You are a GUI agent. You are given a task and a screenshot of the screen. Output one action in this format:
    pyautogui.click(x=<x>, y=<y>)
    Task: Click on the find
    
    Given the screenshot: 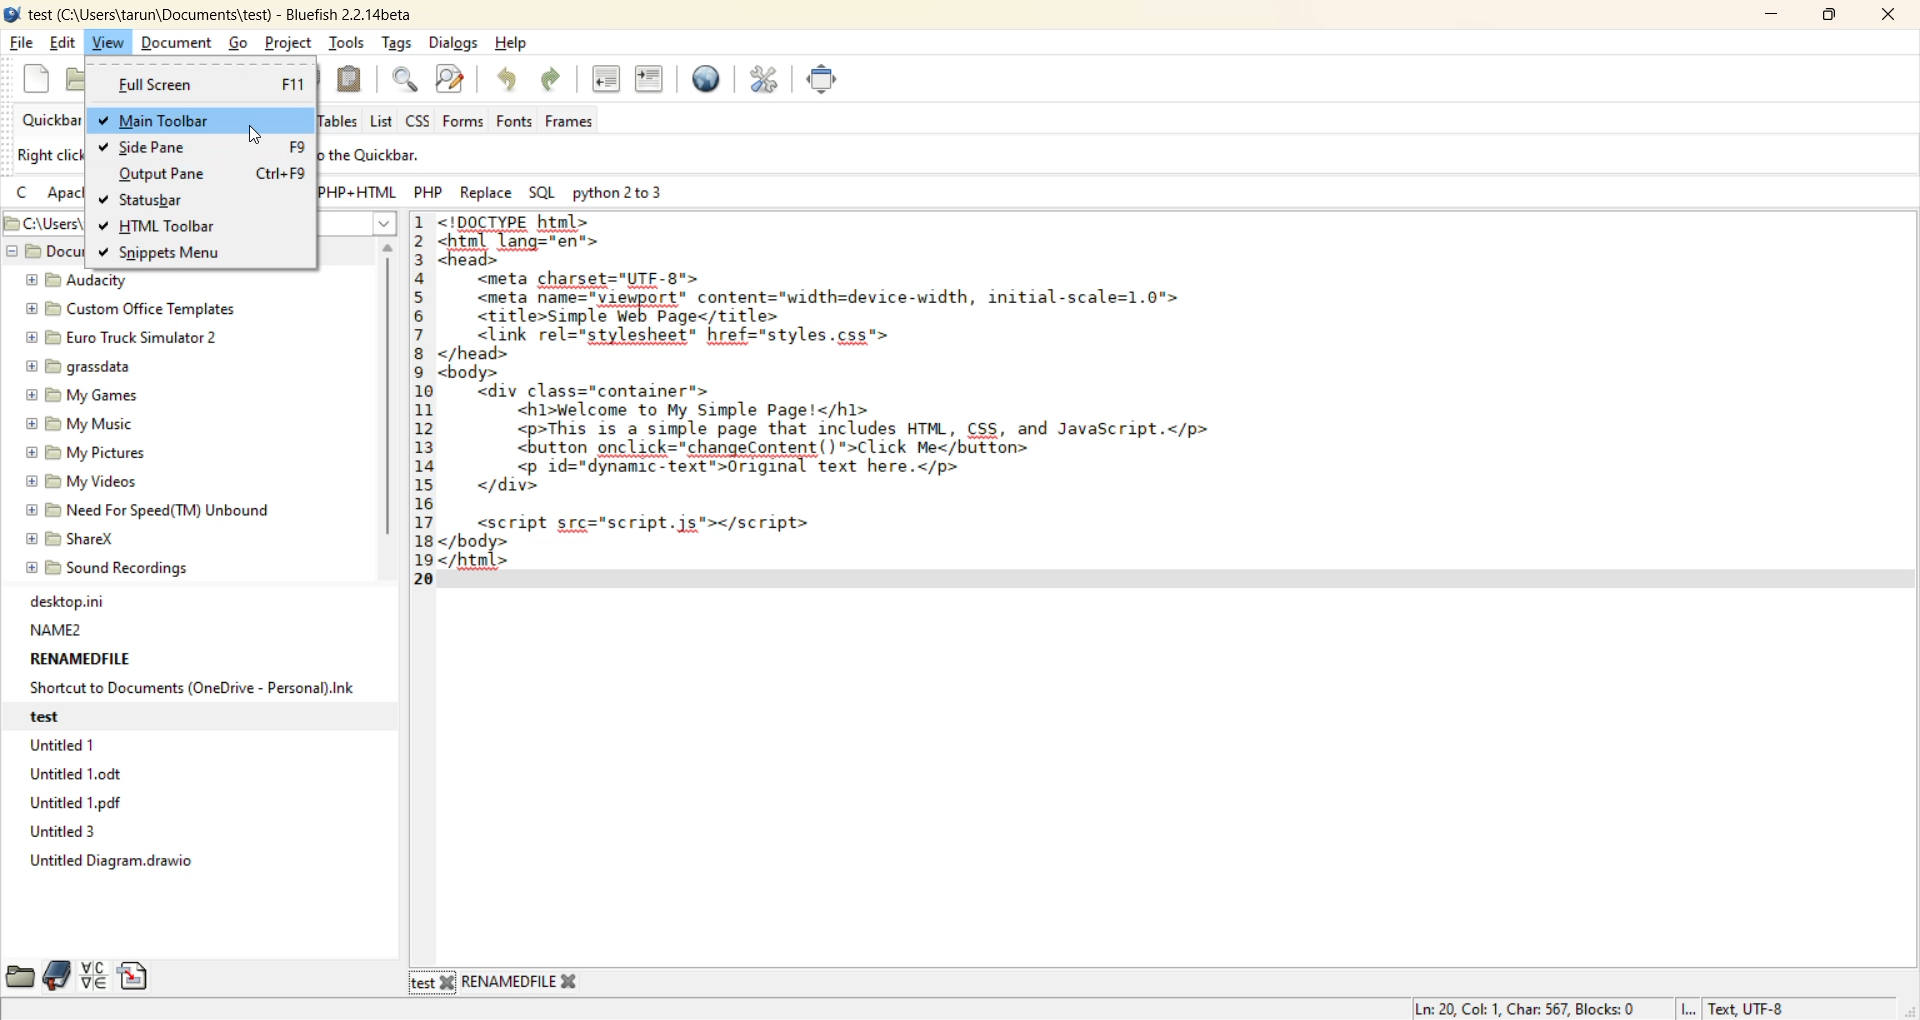 What is the action you would take?
    pyautogui.click(x=403, y=79)
    